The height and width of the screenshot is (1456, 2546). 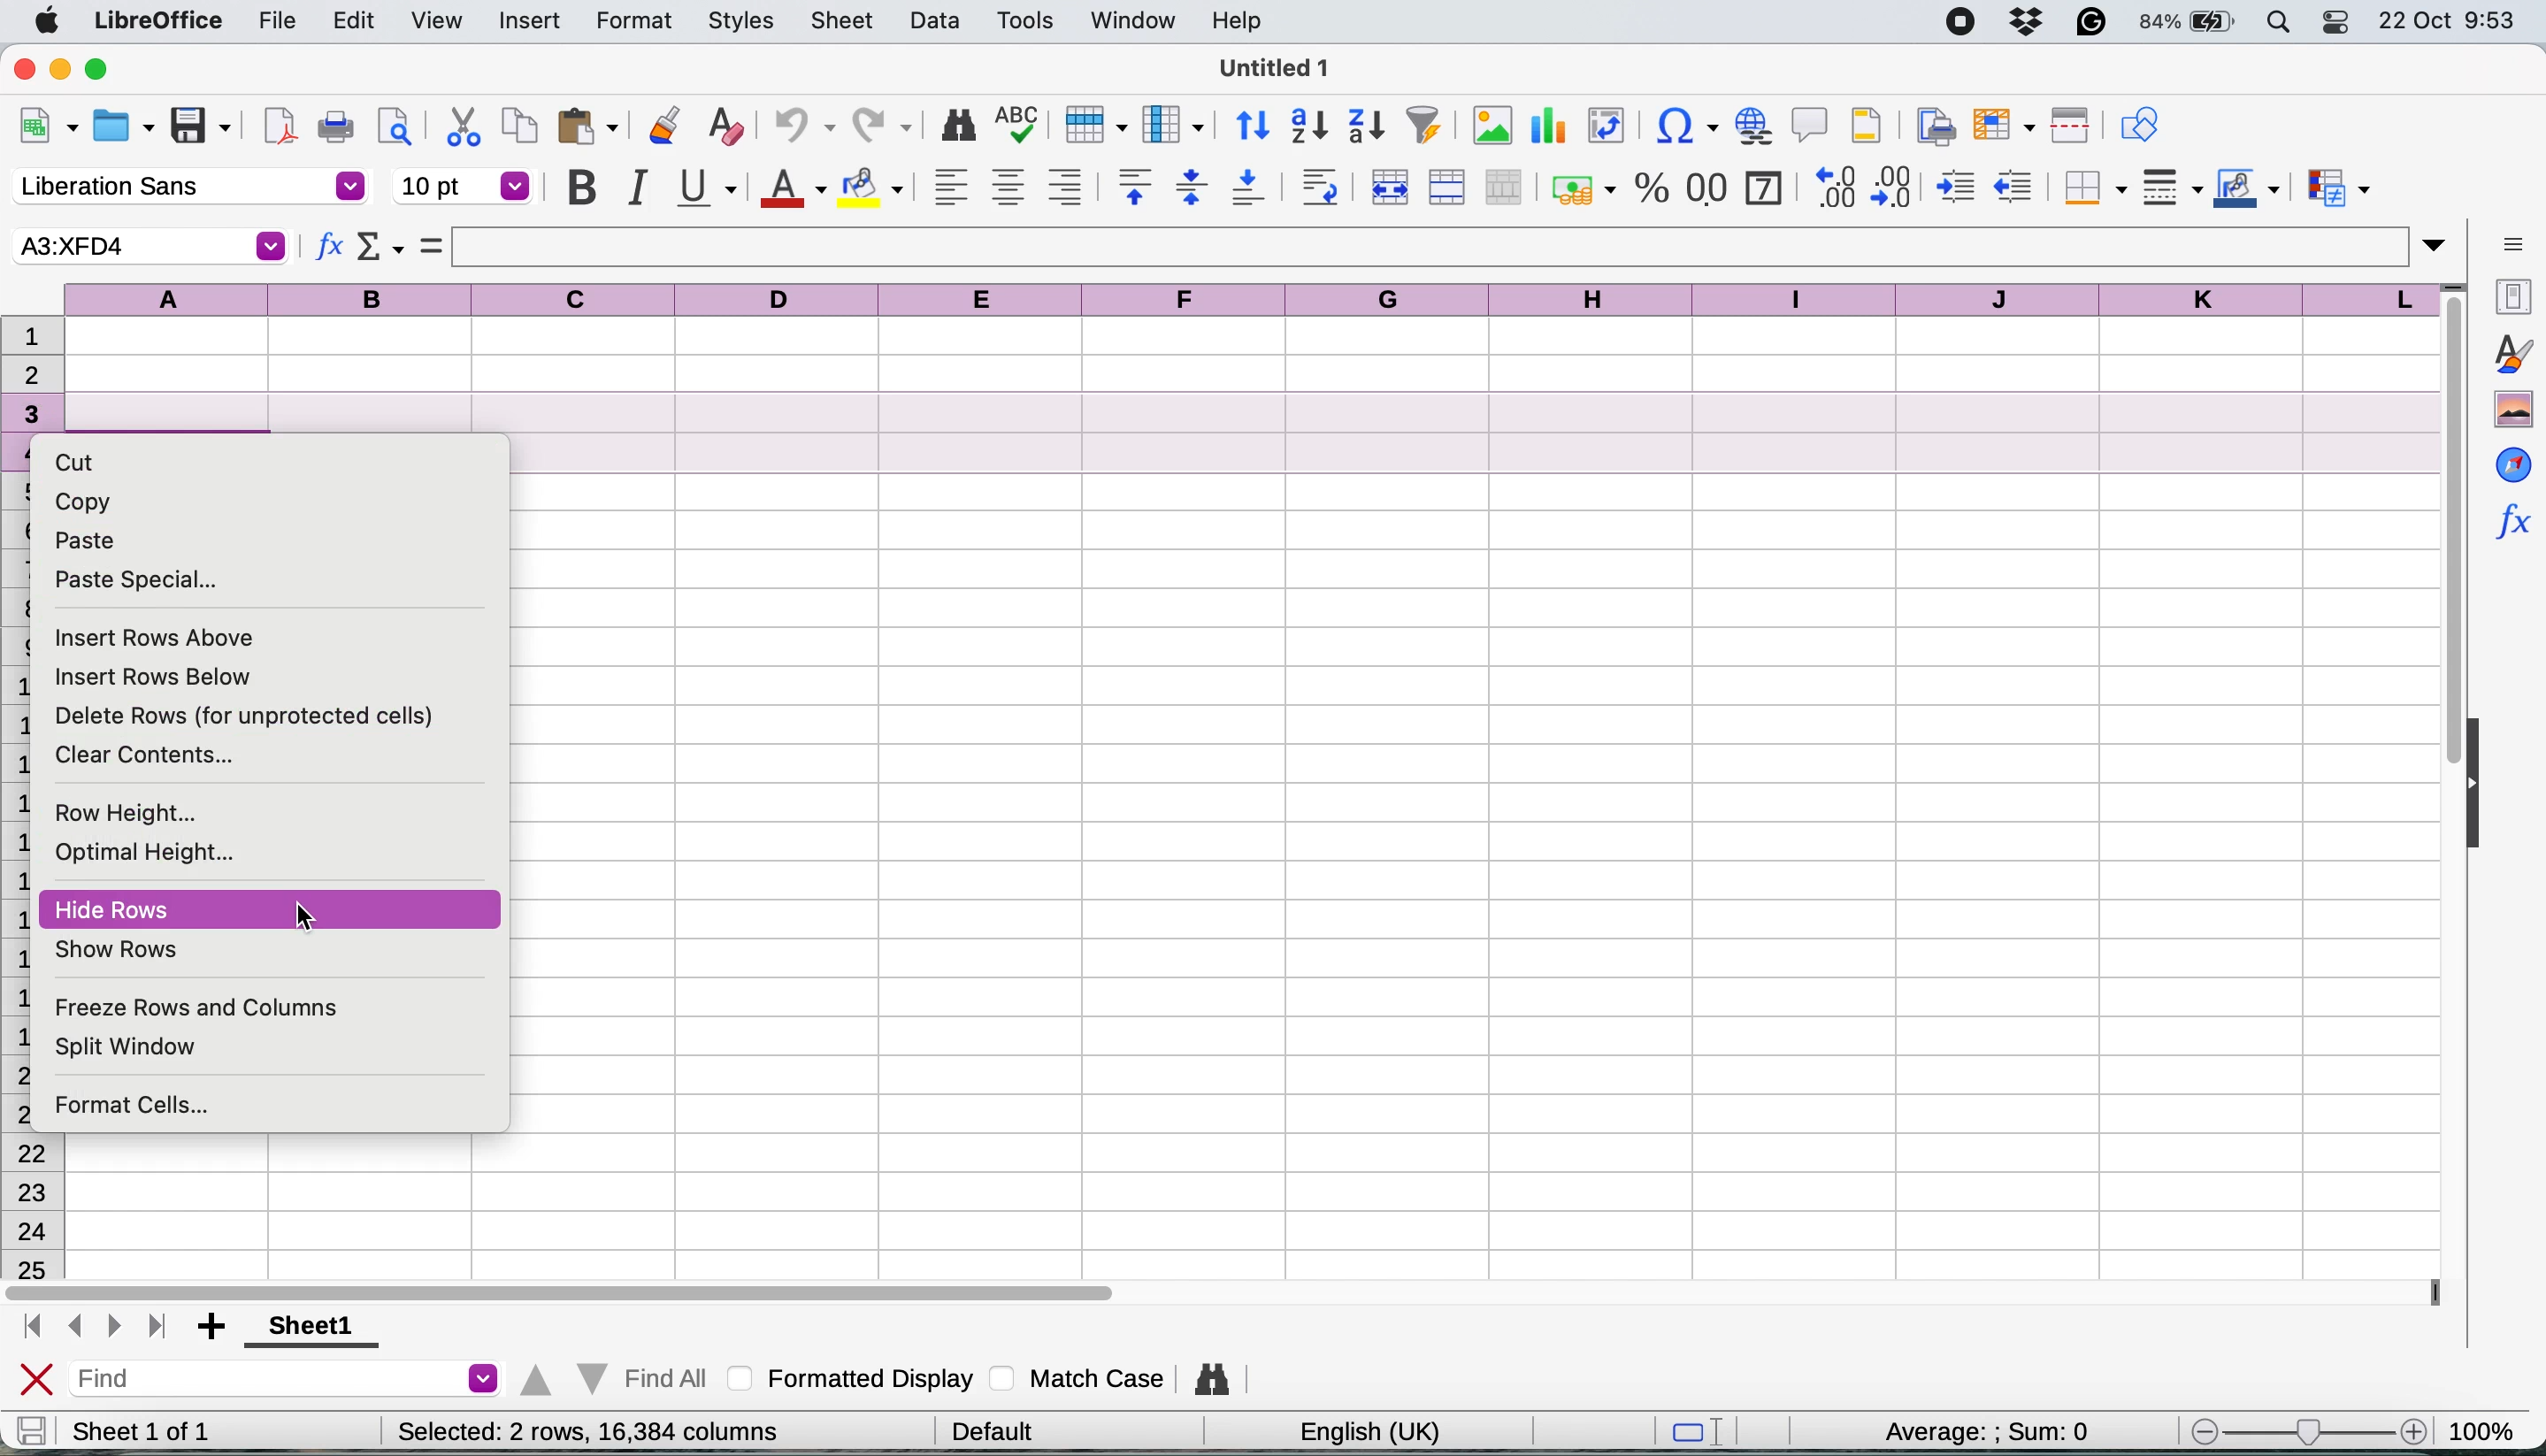 What do you see at coordinates (1678, 129) in the screenshot?
I see `insert hyperlink` at bounding box center [1678, 129].